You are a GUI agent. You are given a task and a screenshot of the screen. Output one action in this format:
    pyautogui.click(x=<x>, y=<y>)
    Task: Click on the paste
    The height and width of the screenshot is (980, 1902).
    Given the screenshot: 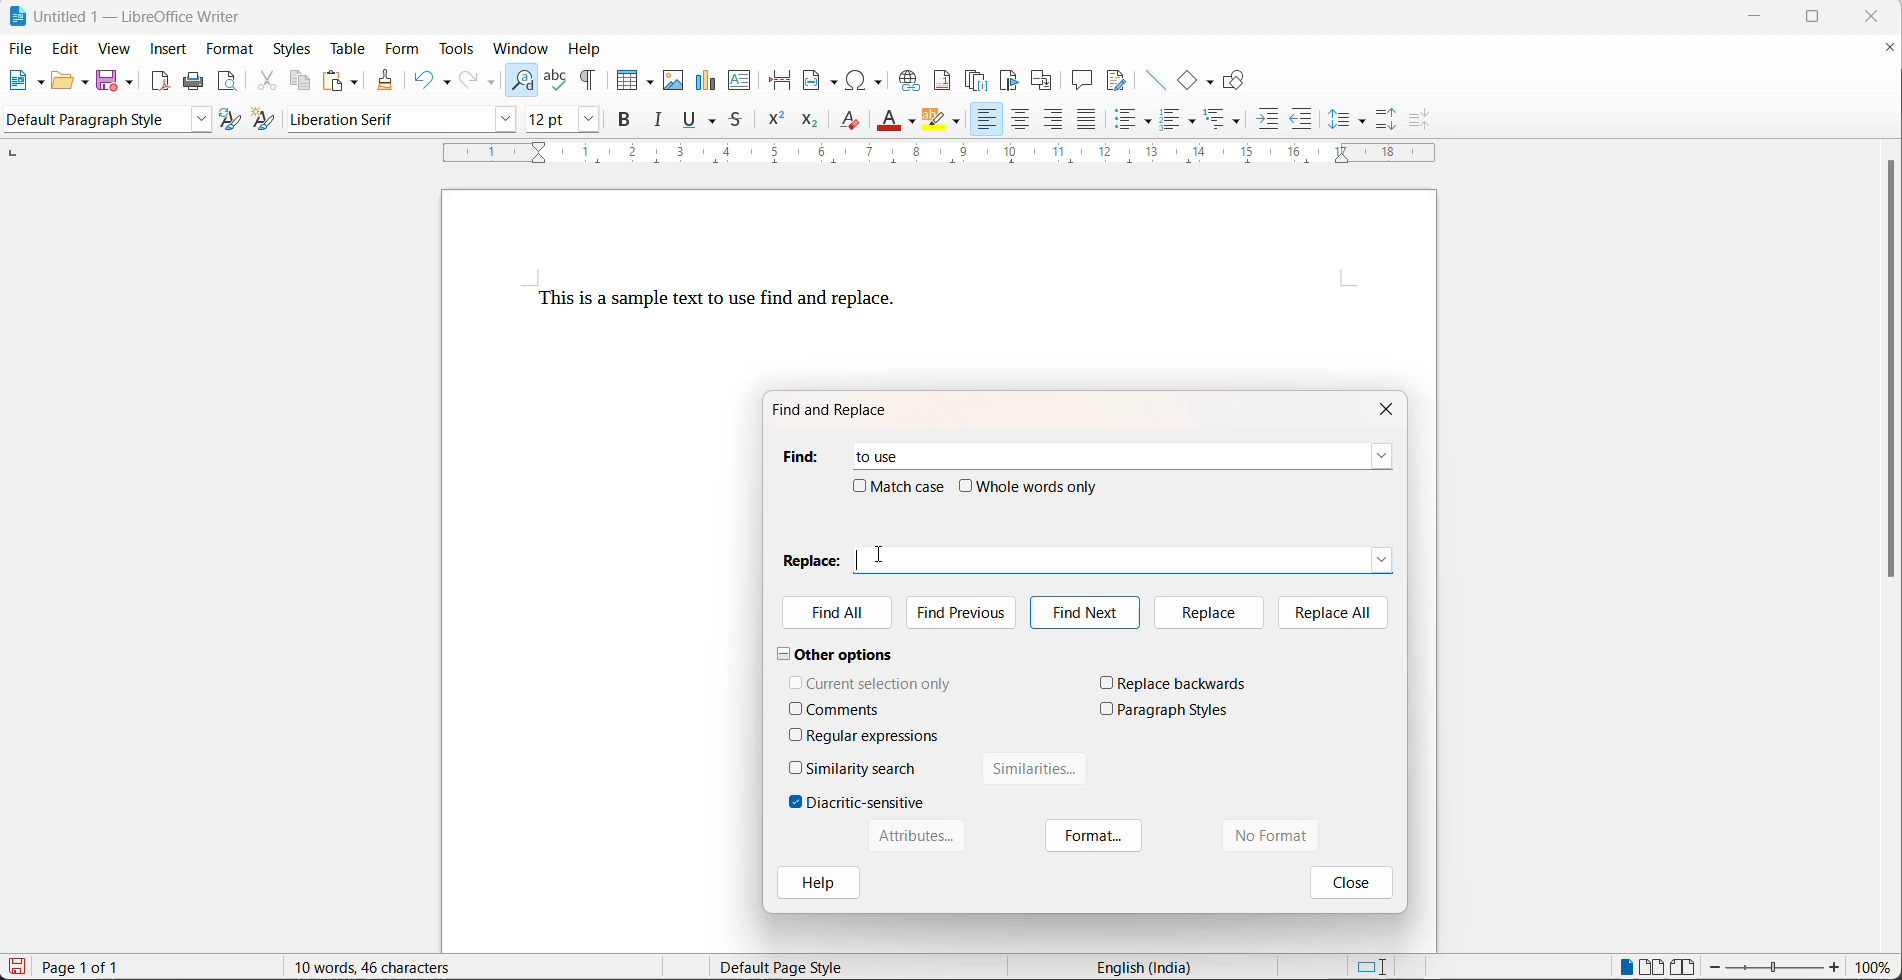 What is the action you would take?
    pyautogui.click(x=334, y=80)
    